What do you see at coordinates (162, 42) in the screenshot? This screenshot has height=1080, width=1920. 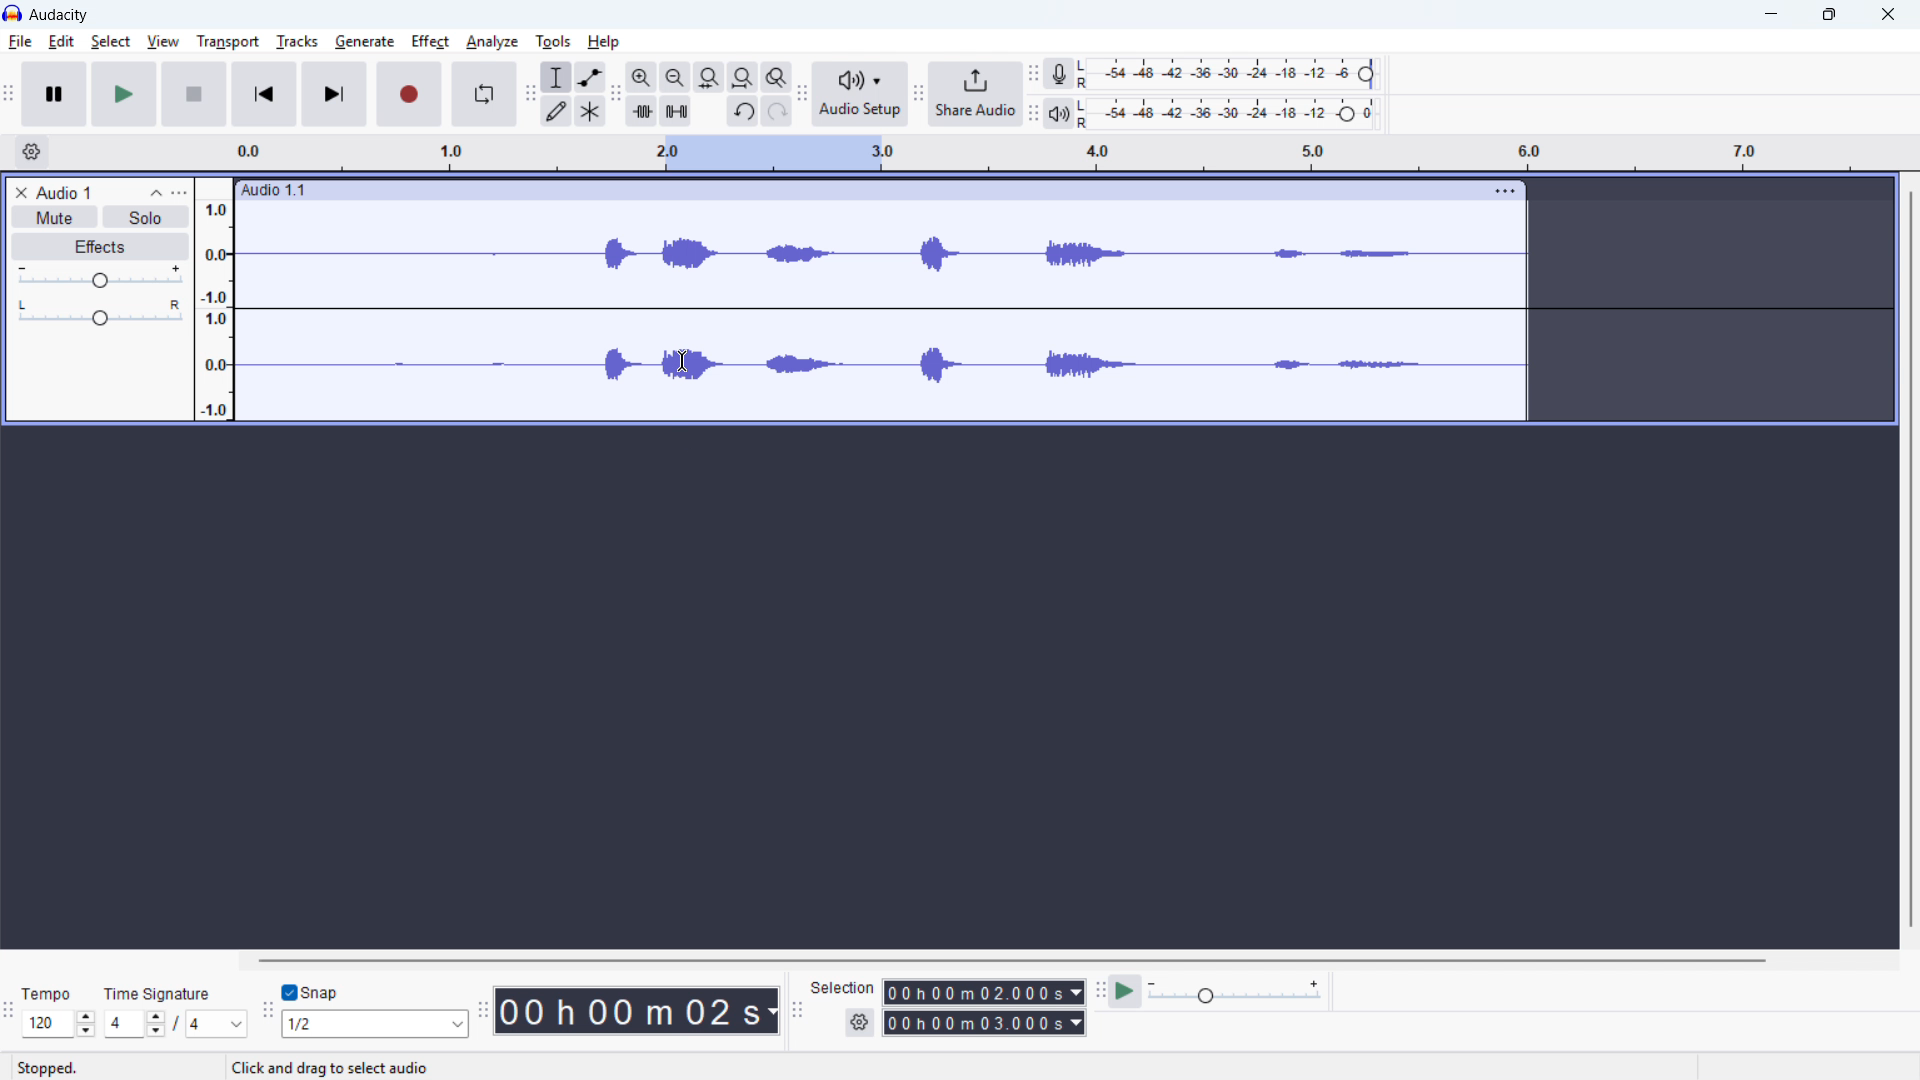 I see `View` at bounding box center [162, 42].